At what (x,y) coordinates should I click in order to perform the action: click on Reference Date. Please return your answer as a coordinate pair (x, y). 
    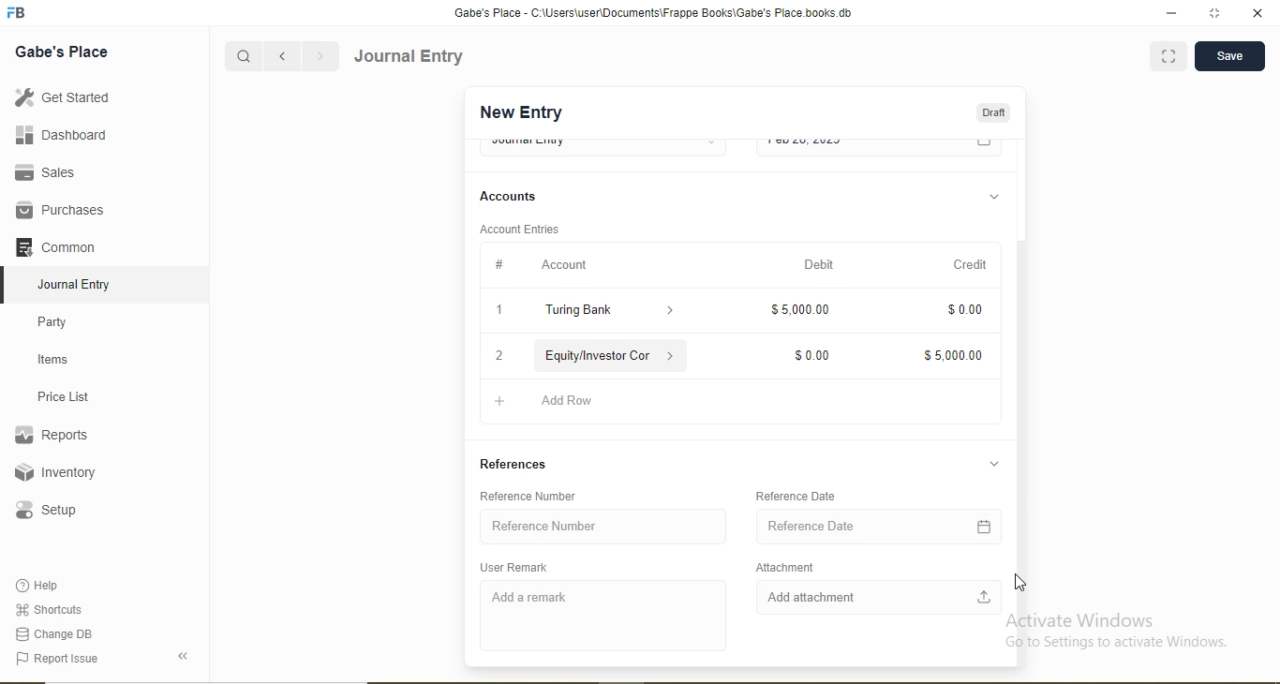
    Looking at the image, I should click on (812, 526).